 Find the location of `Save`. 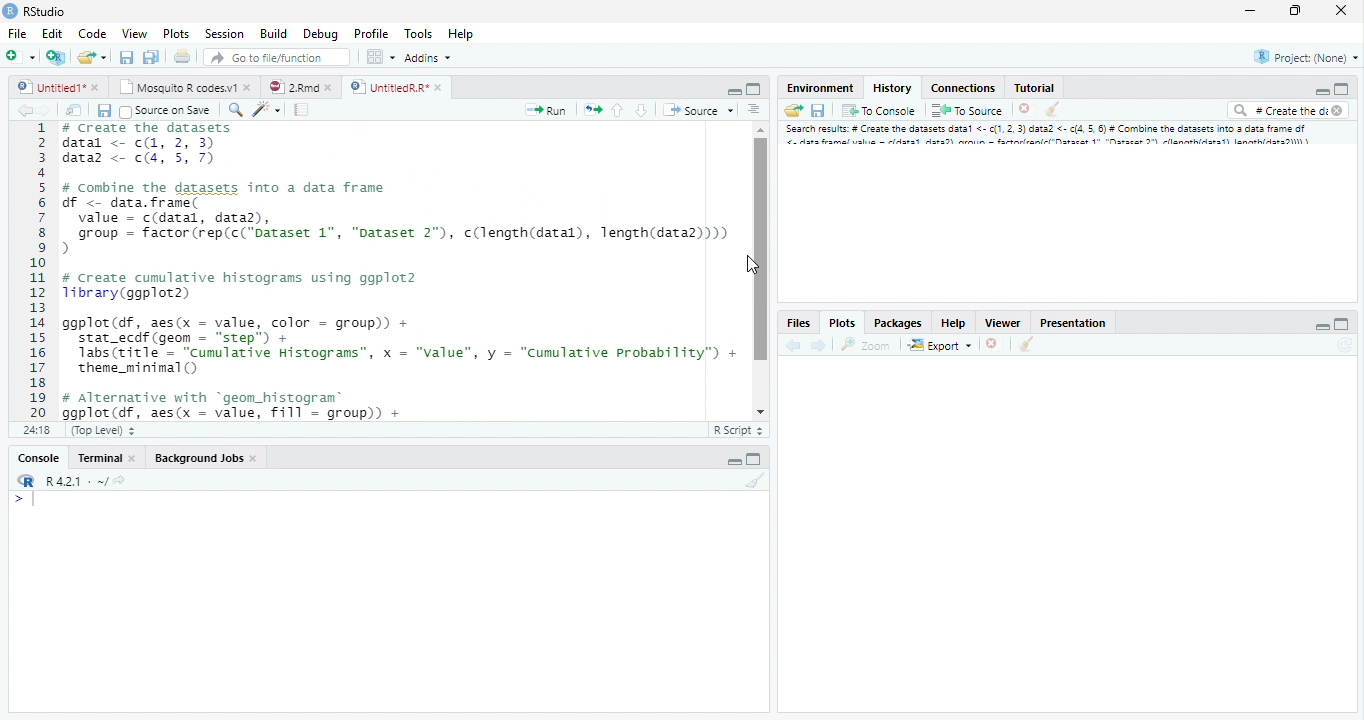

Save is located at coordinates (104, 111).